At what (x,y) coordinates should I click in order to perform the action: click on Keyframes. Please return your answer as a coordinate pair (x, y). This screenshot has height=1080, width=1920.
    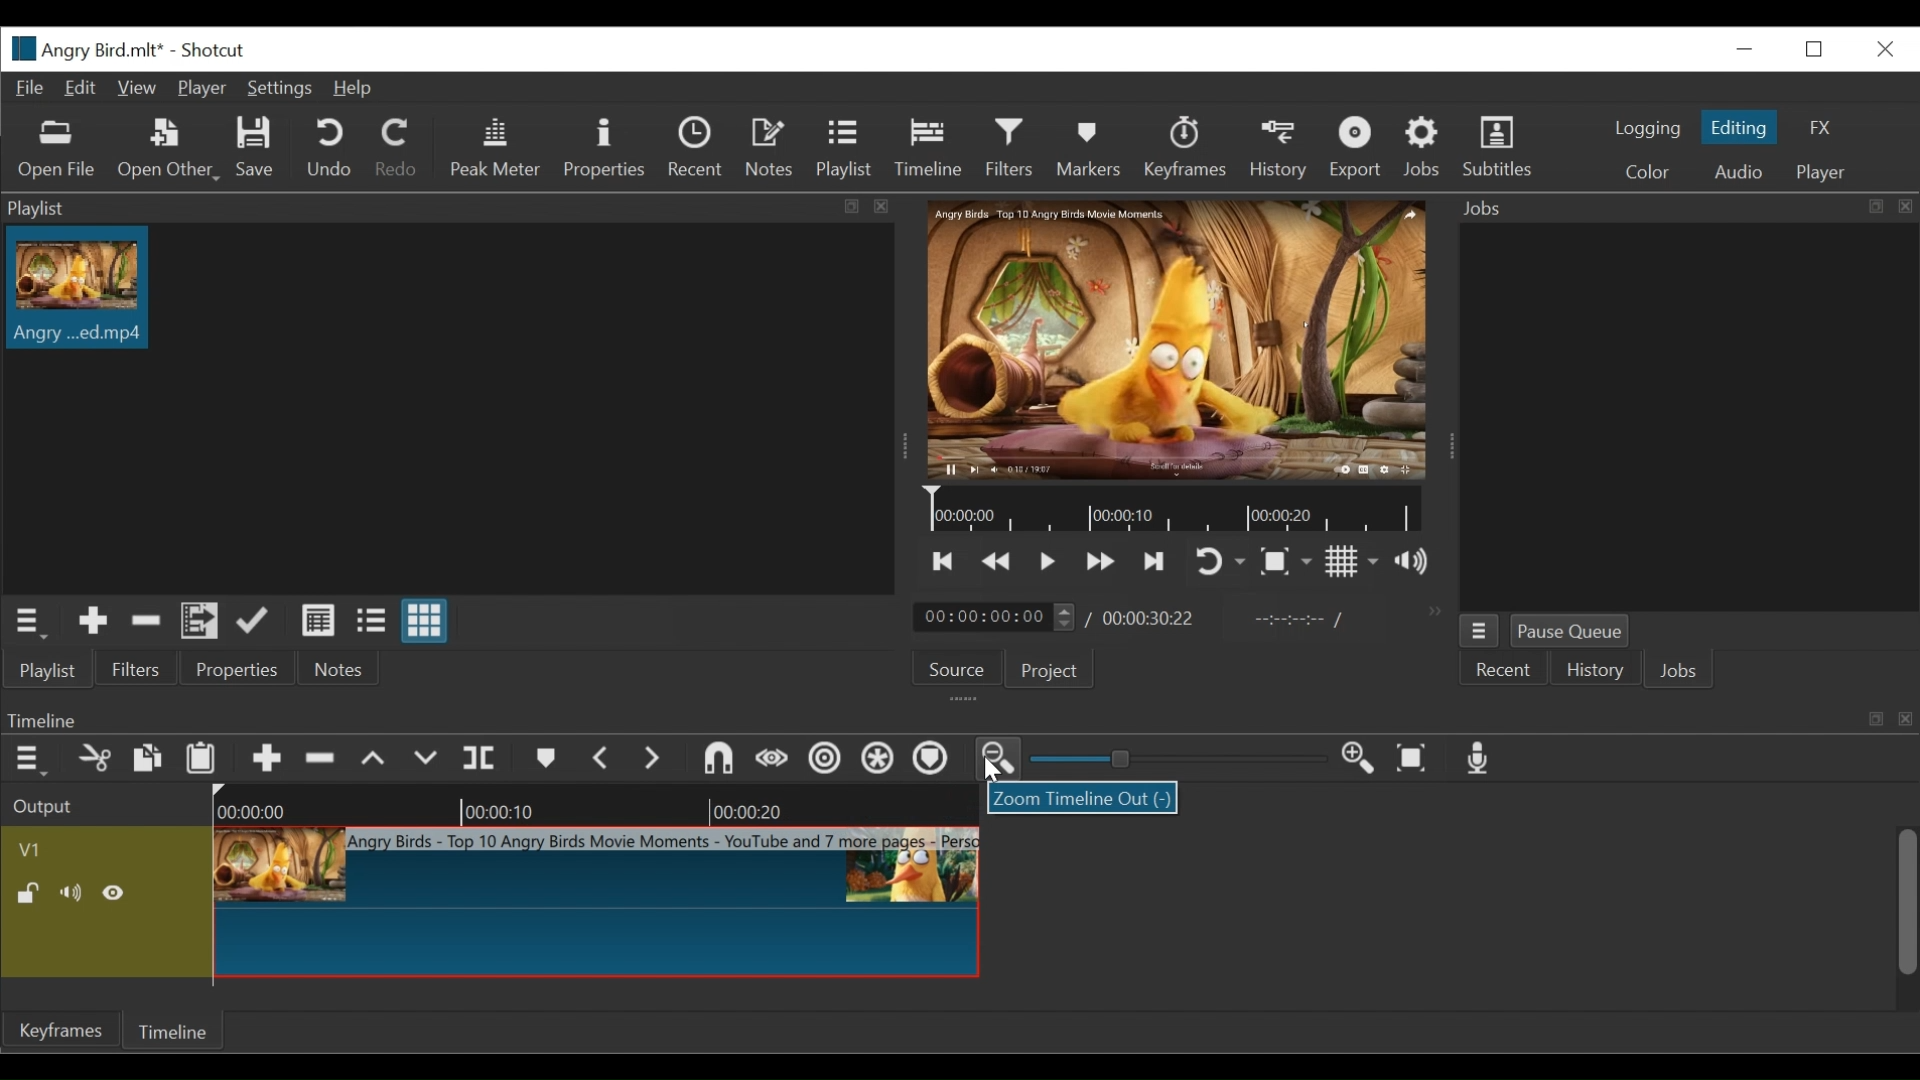
    Looking at the image, I should click on (1187, 148).